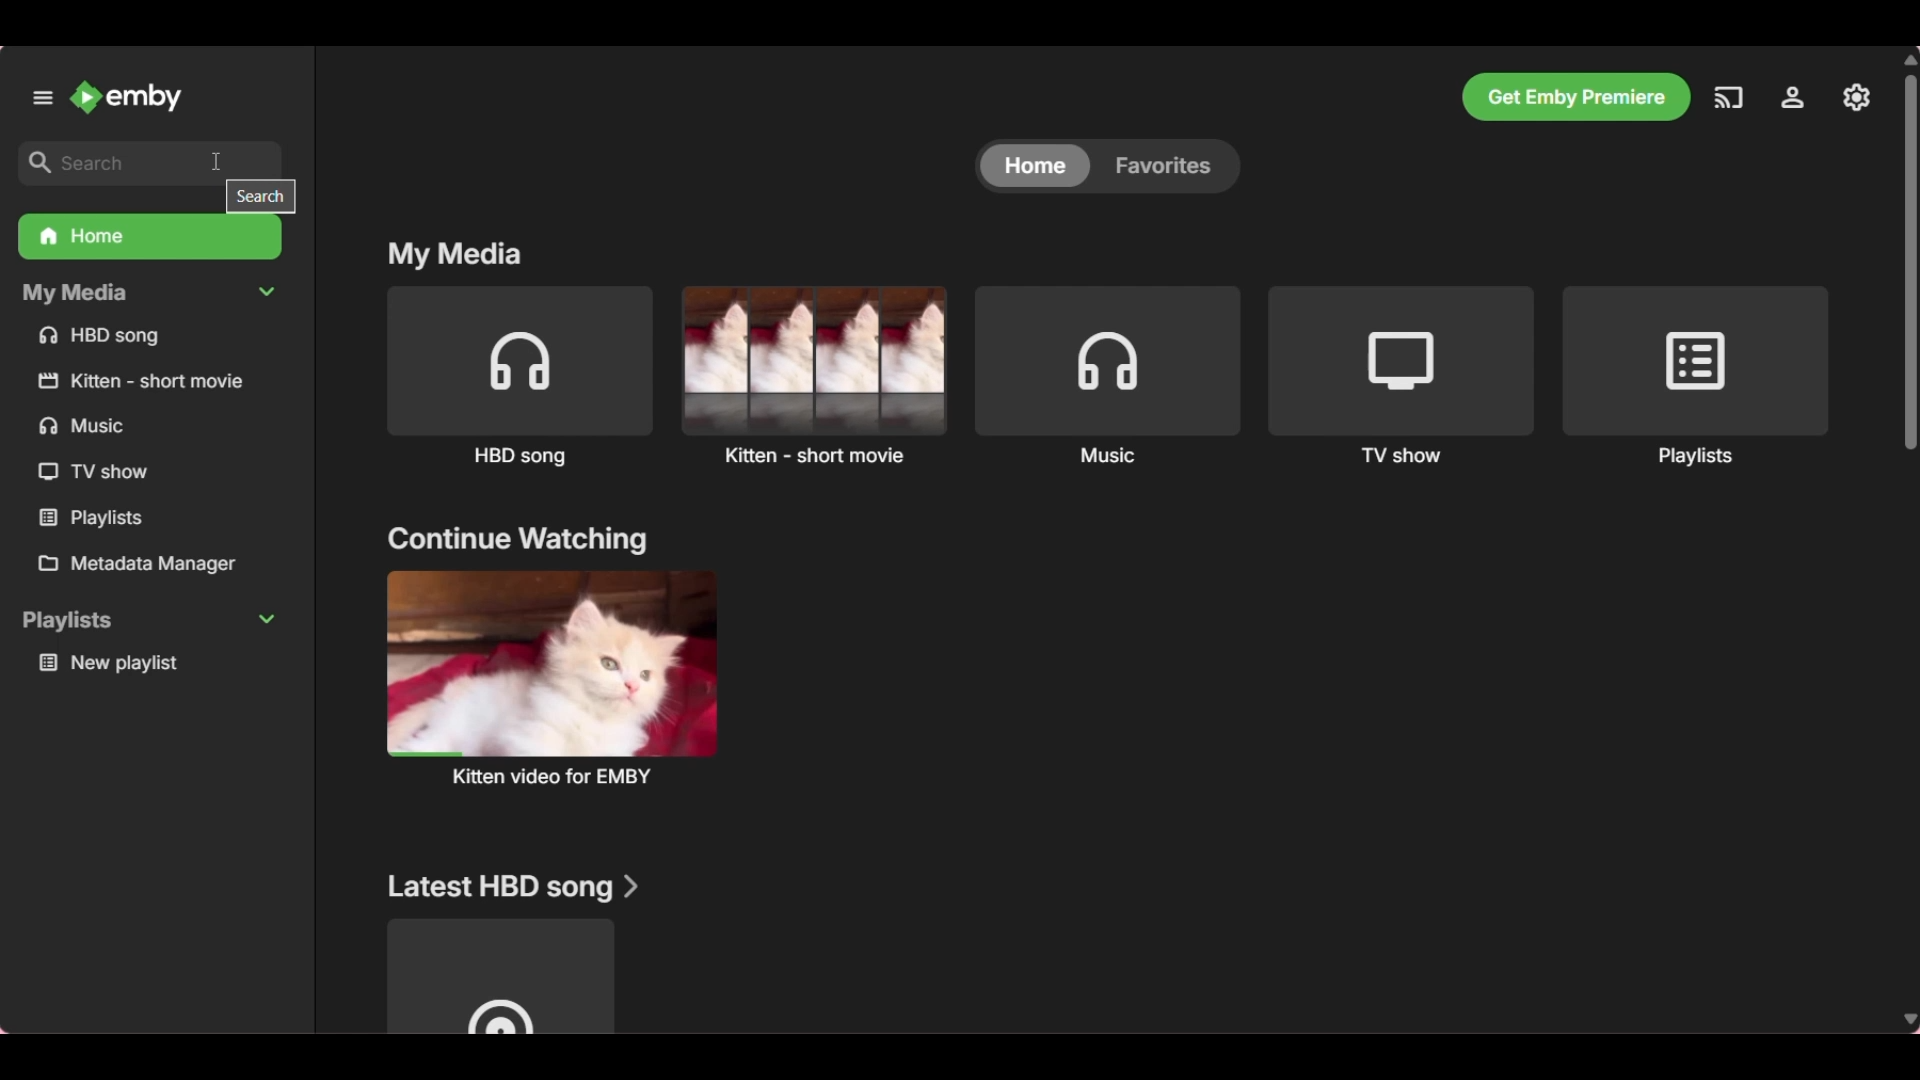 The image size is (1920, 1080). Describe the element at coordinates (143, 338) in the screenshot. I see `HBD song` at that location.